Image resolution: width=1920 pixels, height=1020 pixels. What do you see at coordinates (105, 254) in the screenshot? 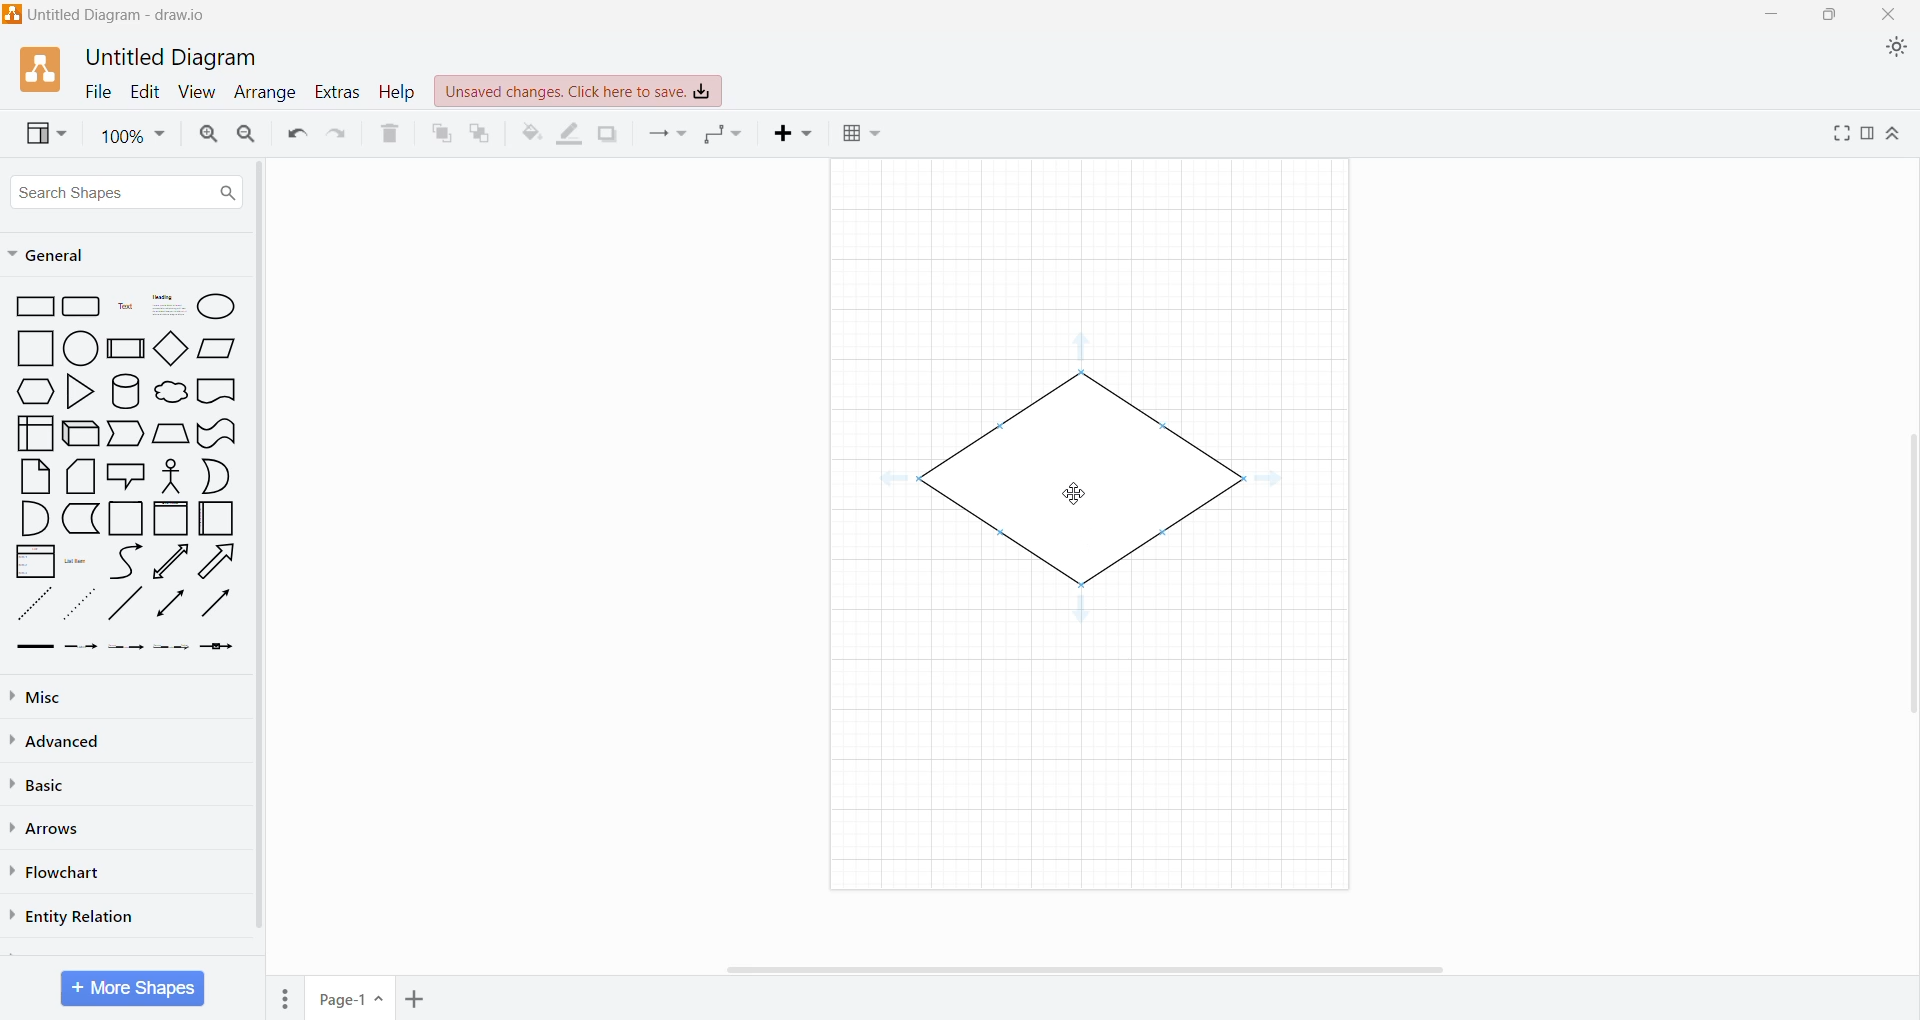
I see `General` at bounding box center [105, 254].